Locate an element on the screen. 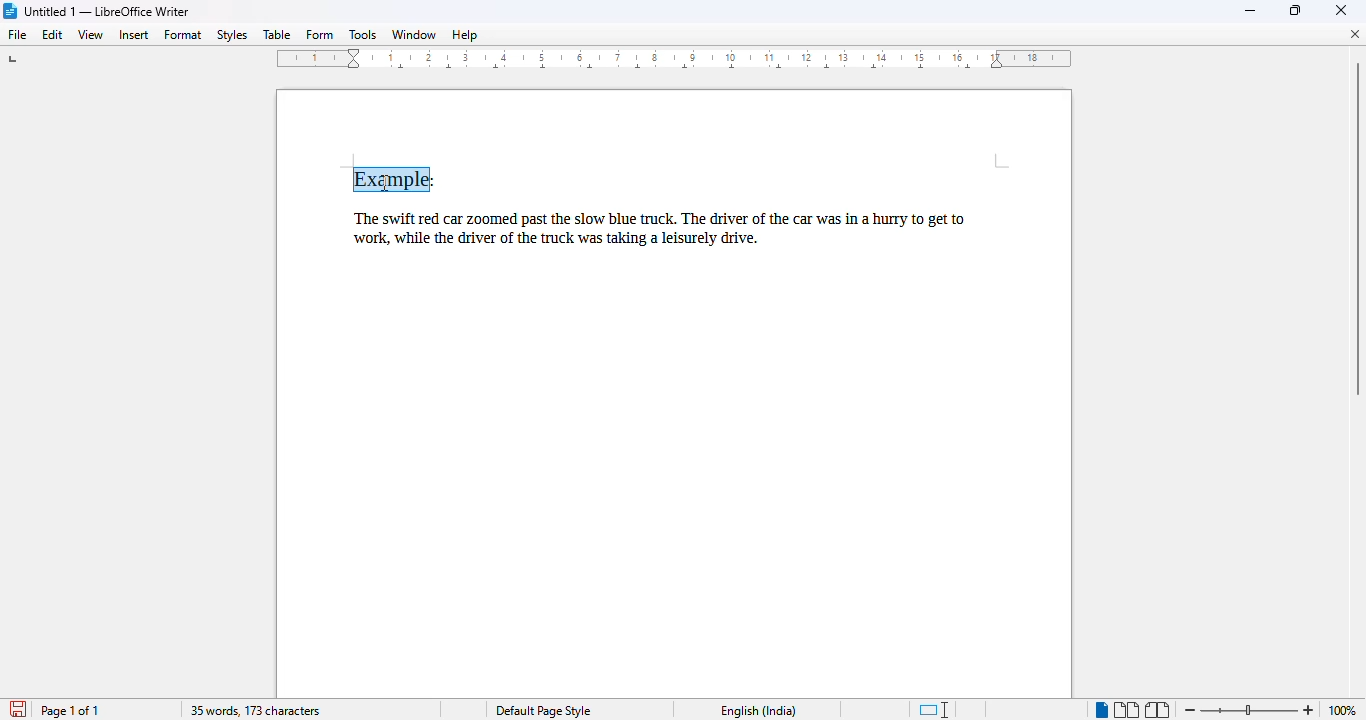  close document is located at coordinates (1356, 34).